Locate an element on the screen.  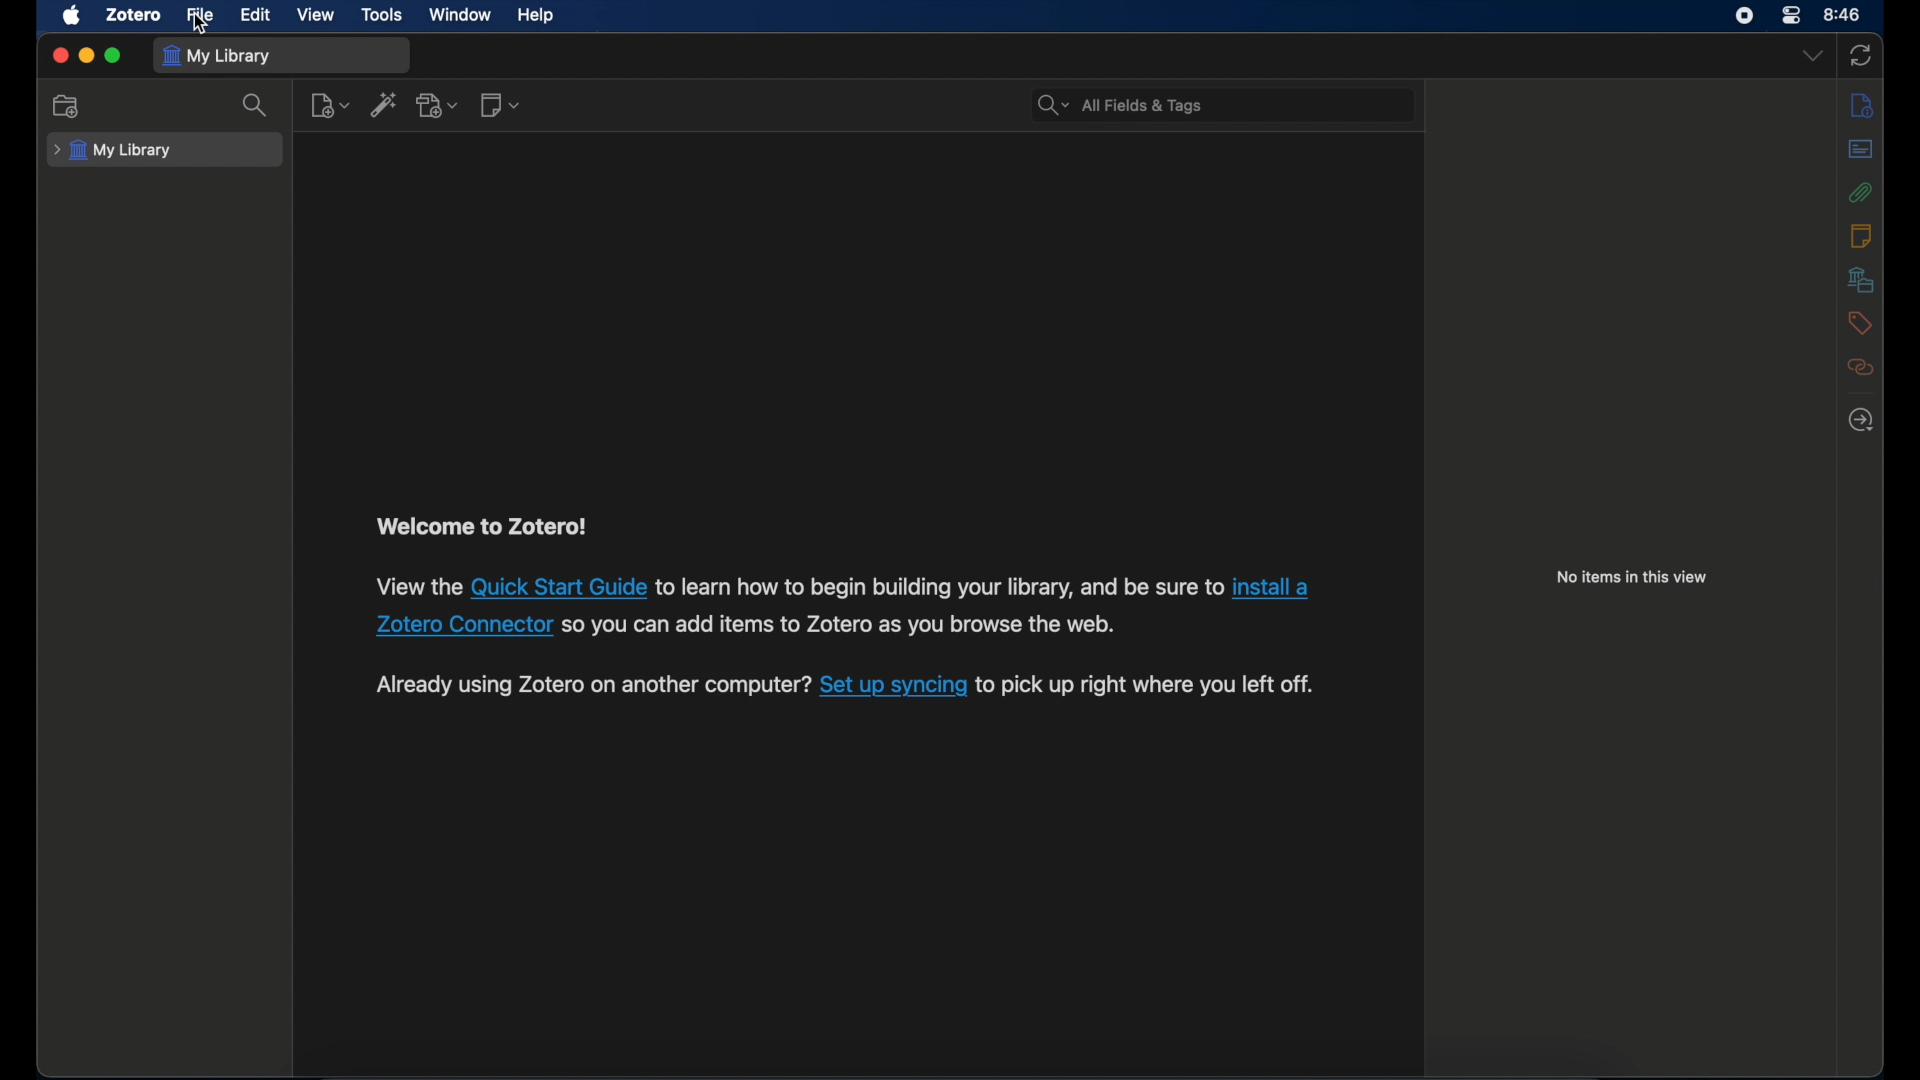
tags is located at coordinates (1861, 323).